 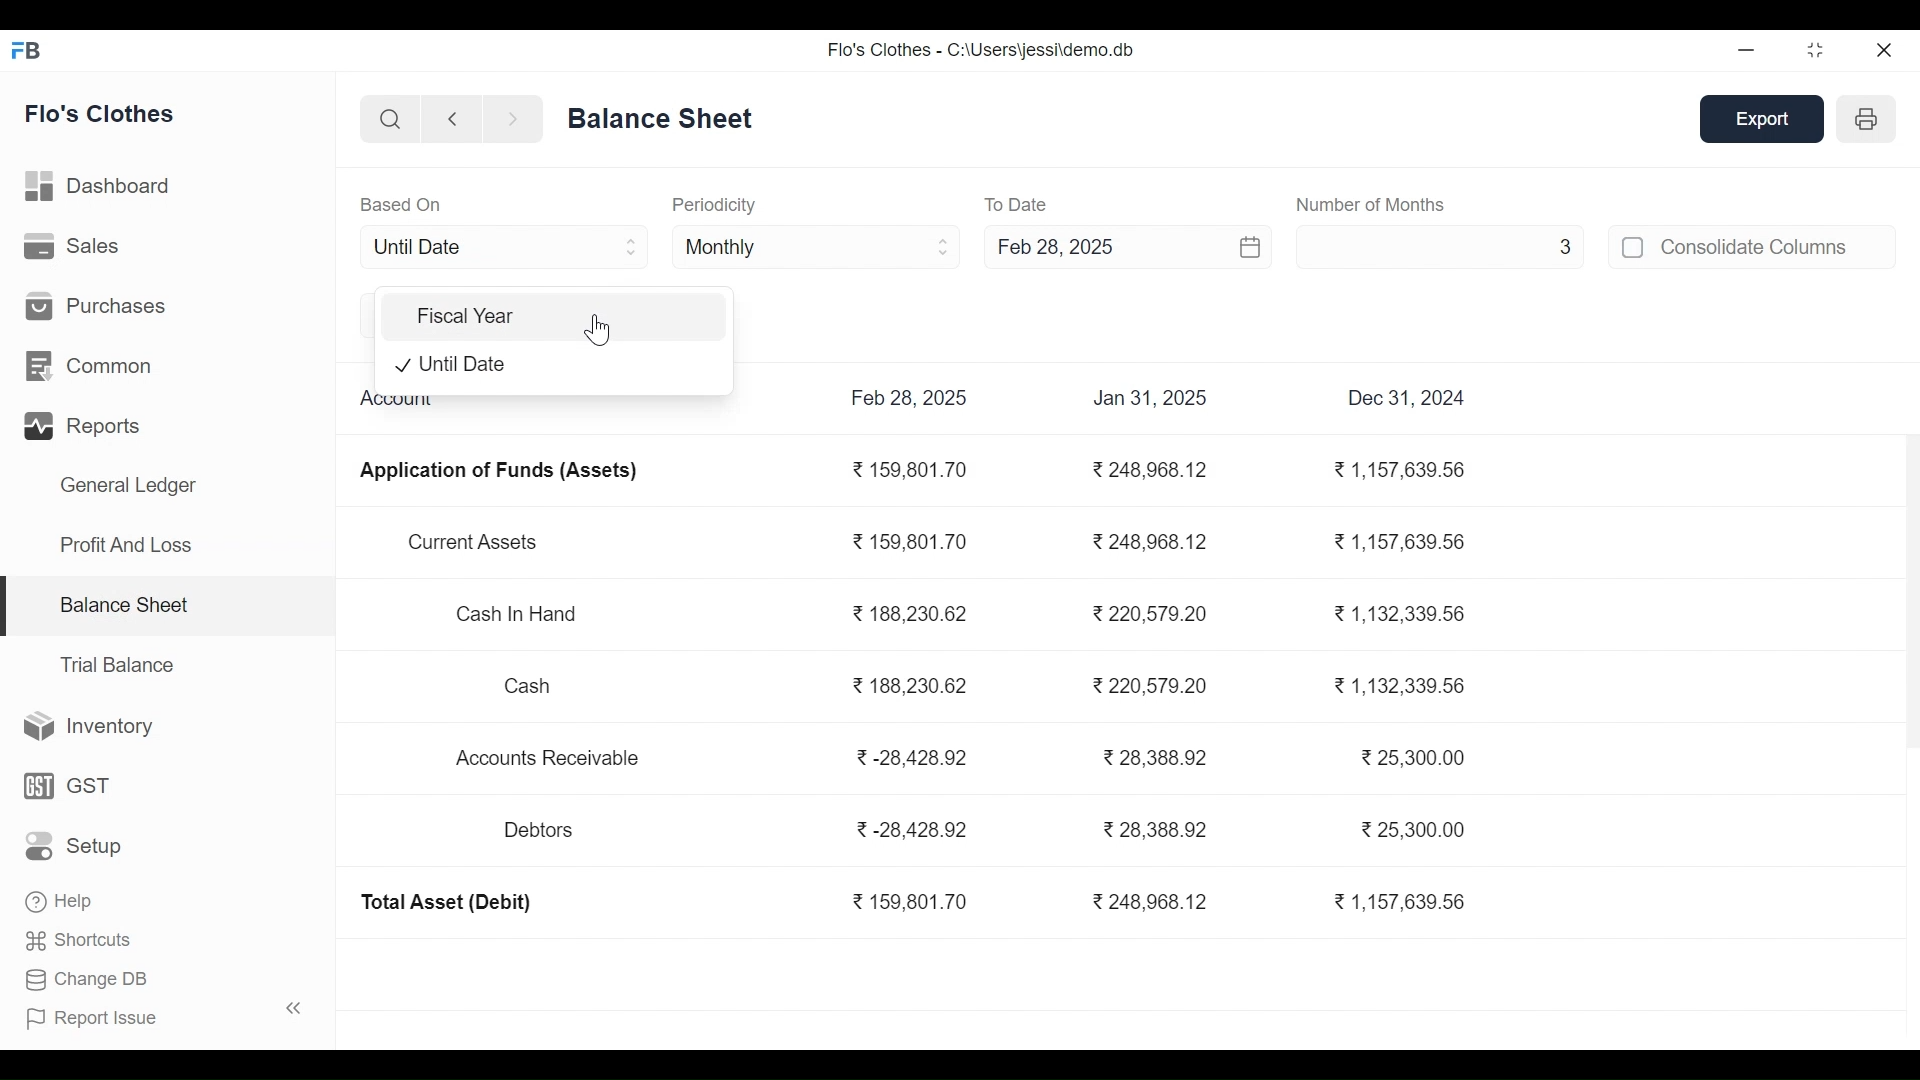 What do you see at coordinates (1252, 246) in the screenshot?
I see `calendar` at bounding box center [1252, 246].